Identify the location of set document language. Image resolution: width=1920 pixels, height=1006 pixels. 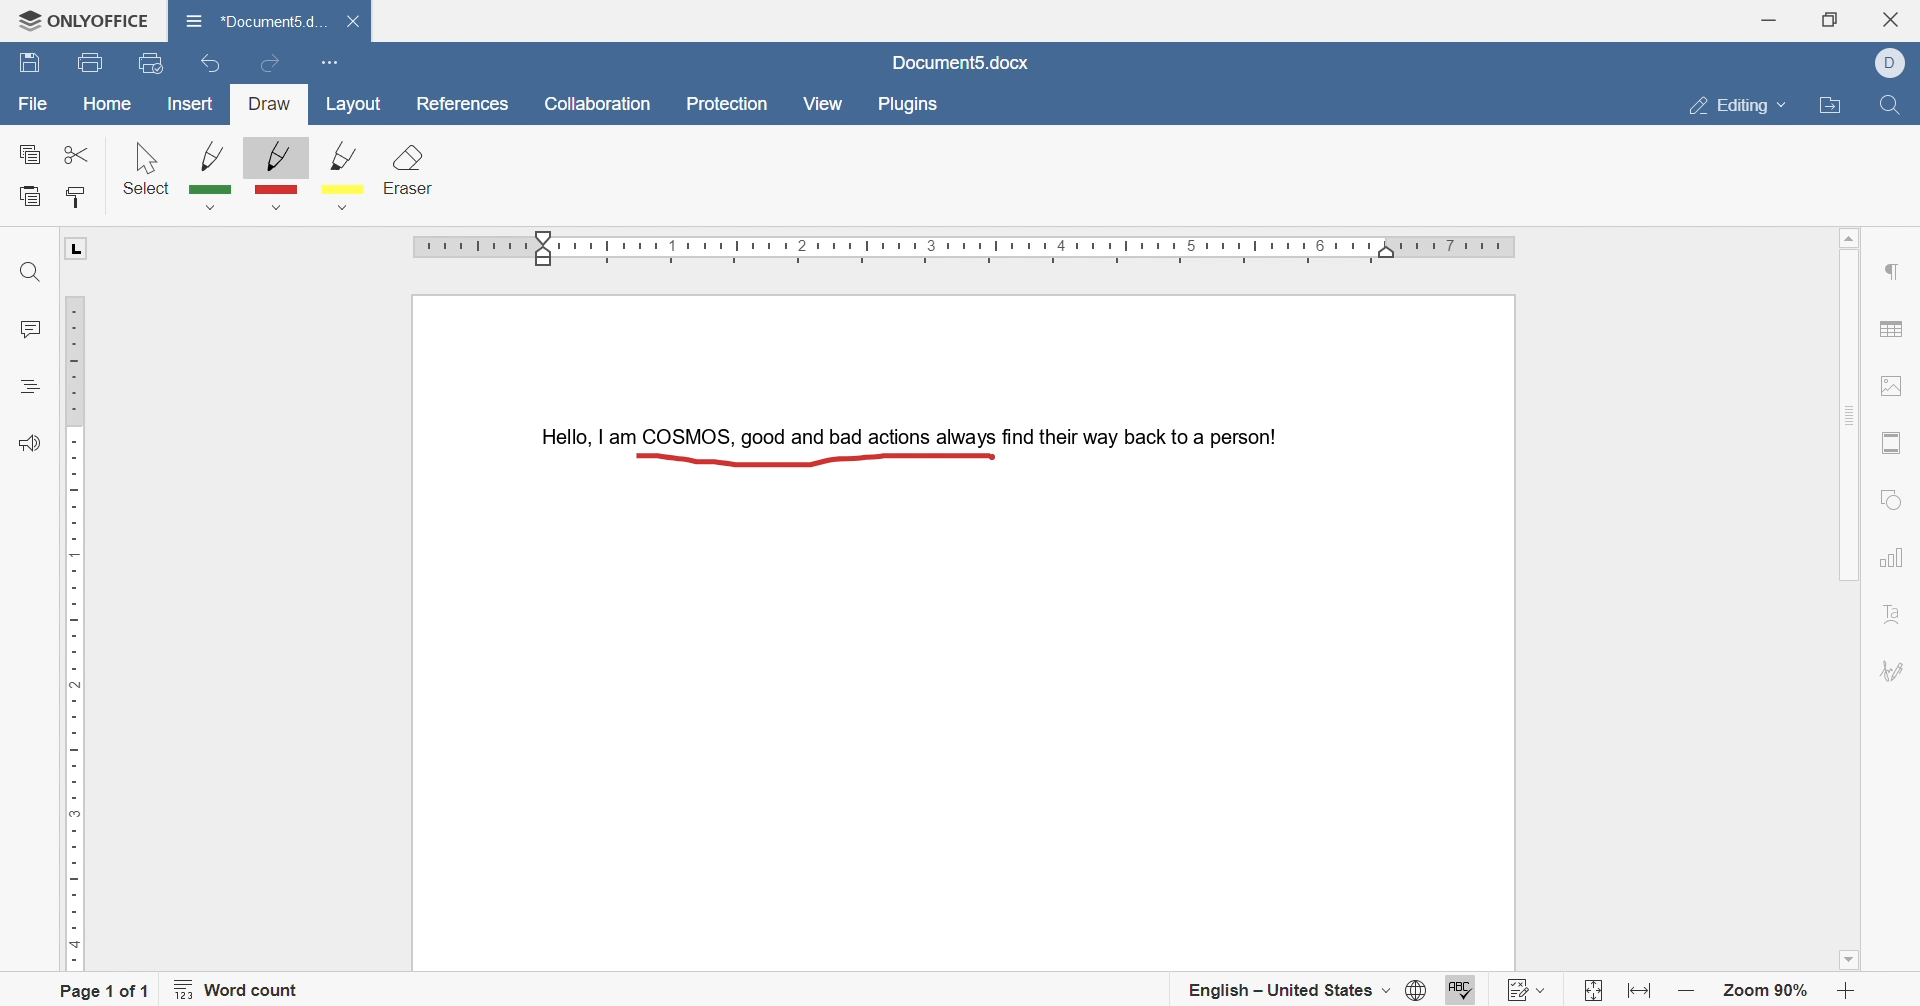
(1413, 992).